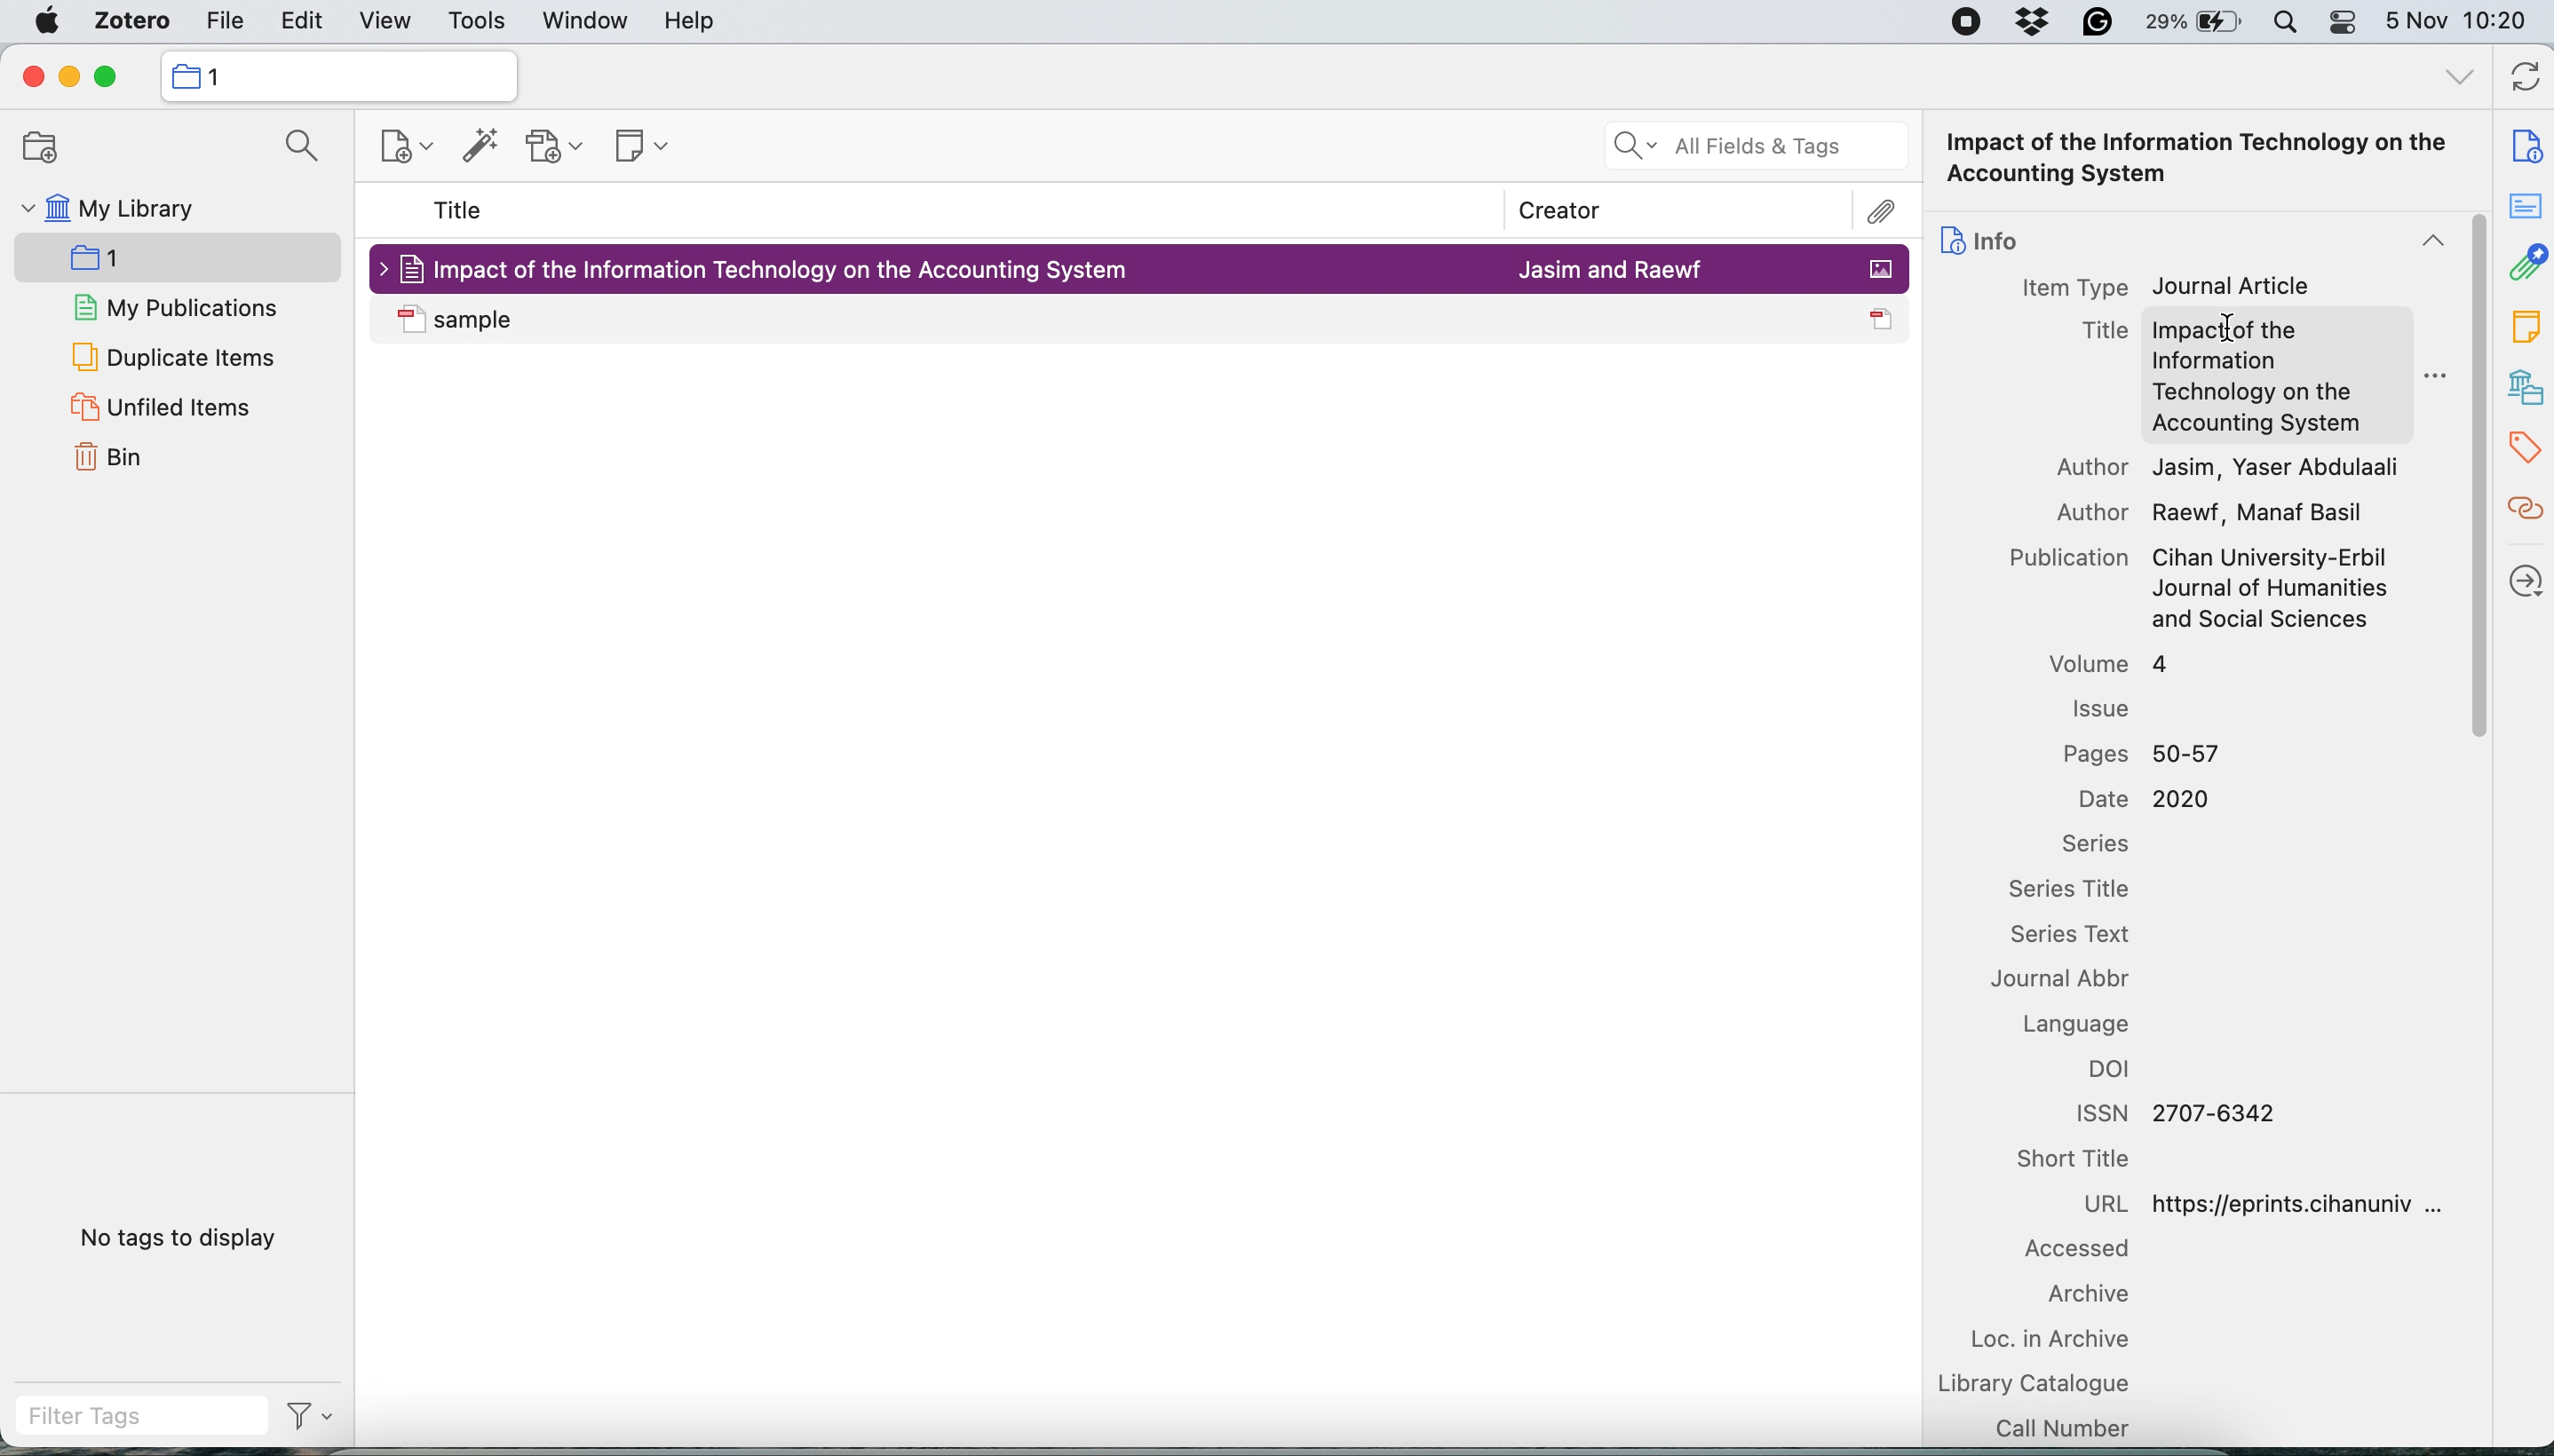 This screenshot has height=1456, width=2554. What do you see at coordinates (111, 459) in the screenshot?
I see `bin` at bounding box center [111, 459].